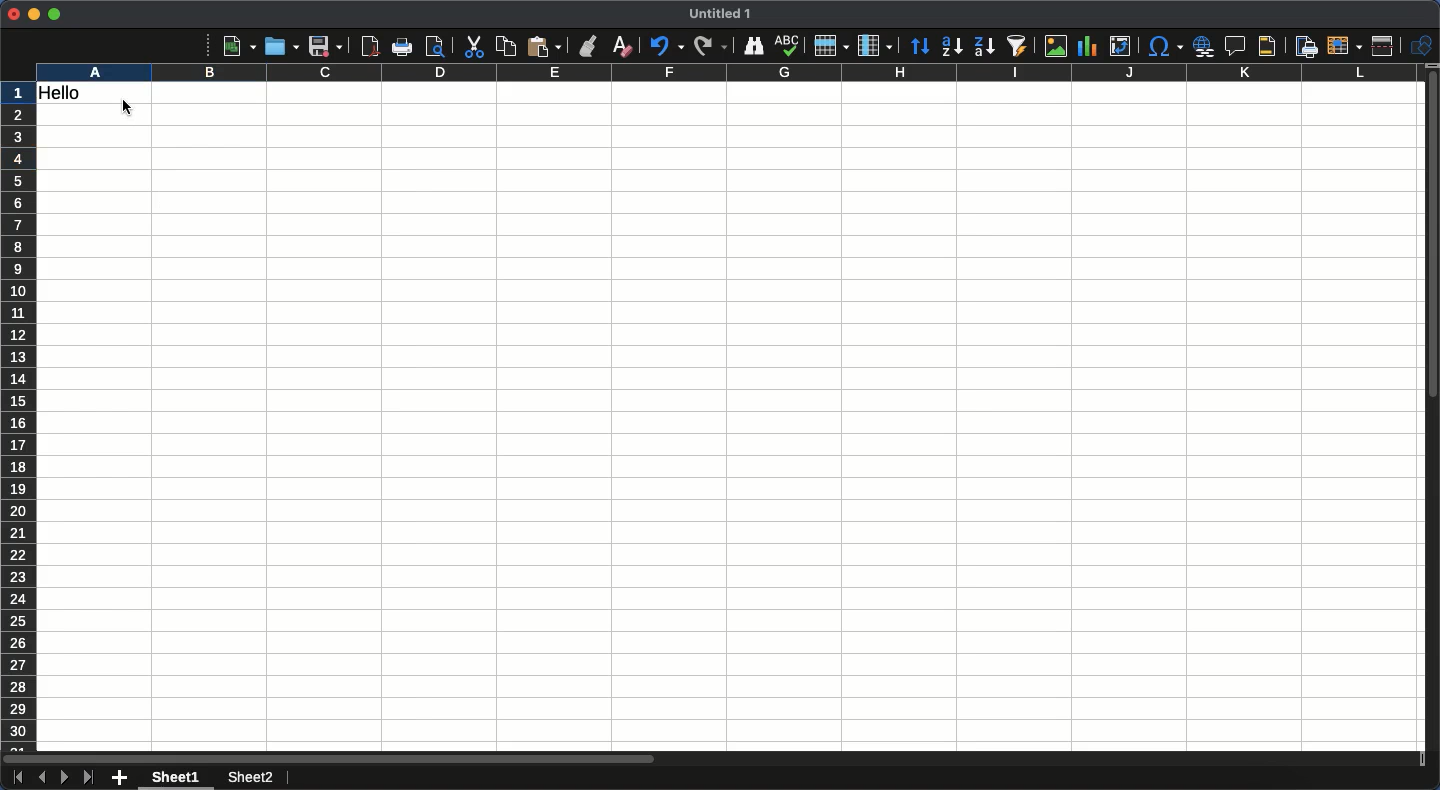 The width and height of the screenshot is (1440, 790). I want to click on Selecting A1 data, so click(96, 95).